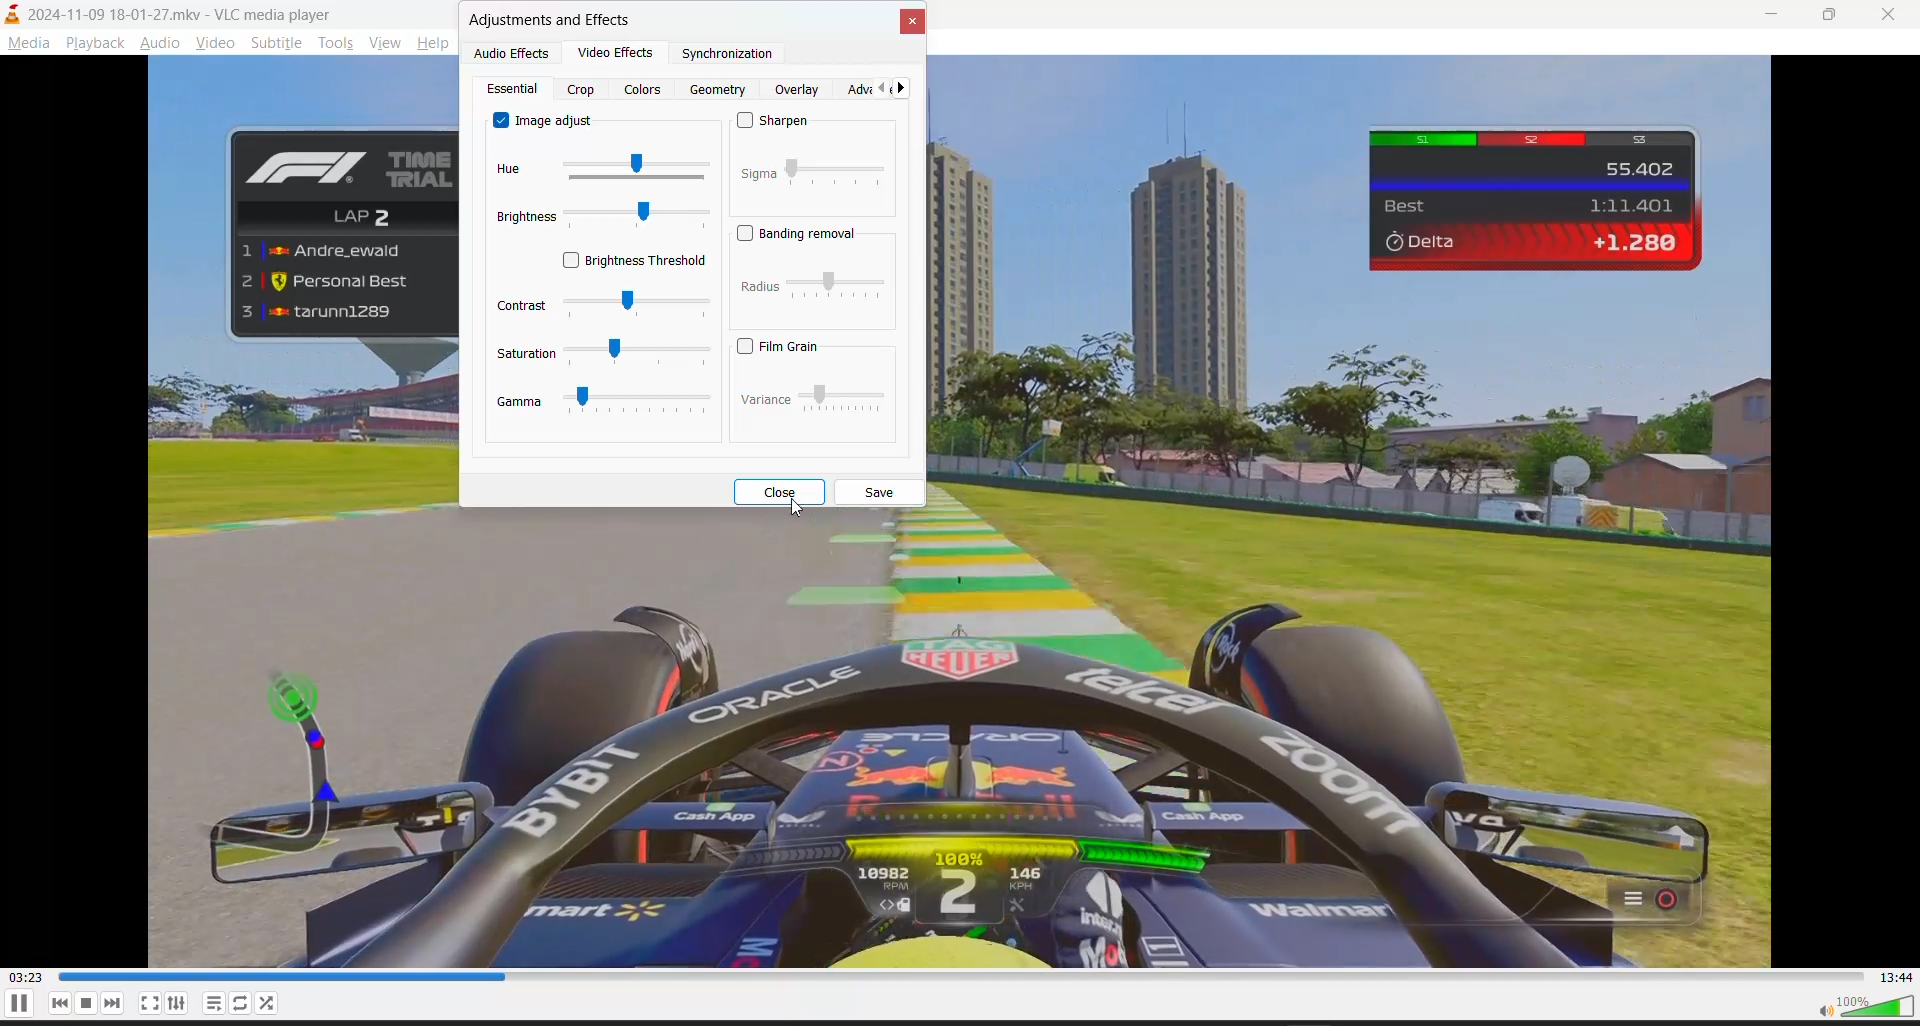  I want to click on settings, so click(176, 1003).